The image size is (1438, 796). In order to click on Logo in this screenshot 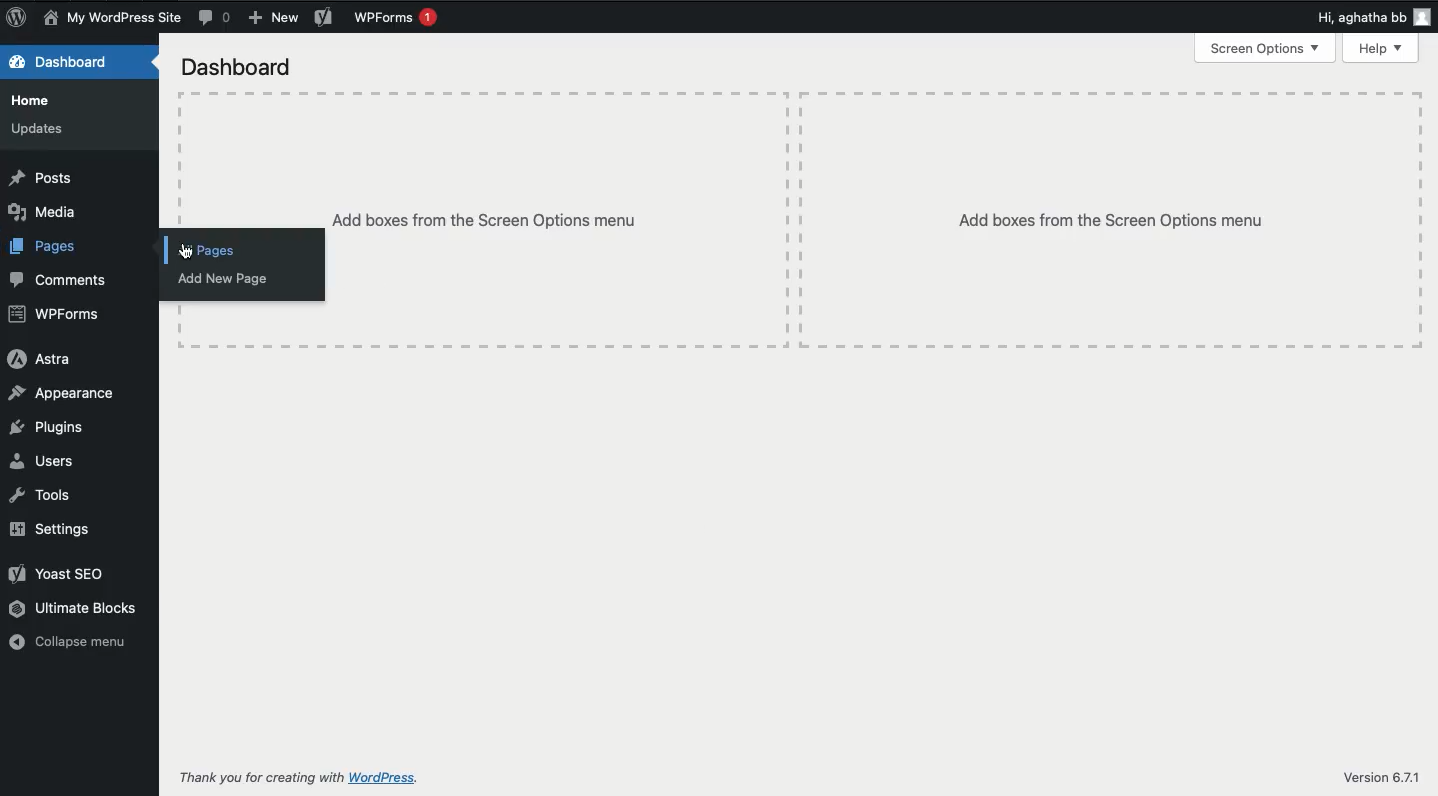, I will do `click(16, 19)`.